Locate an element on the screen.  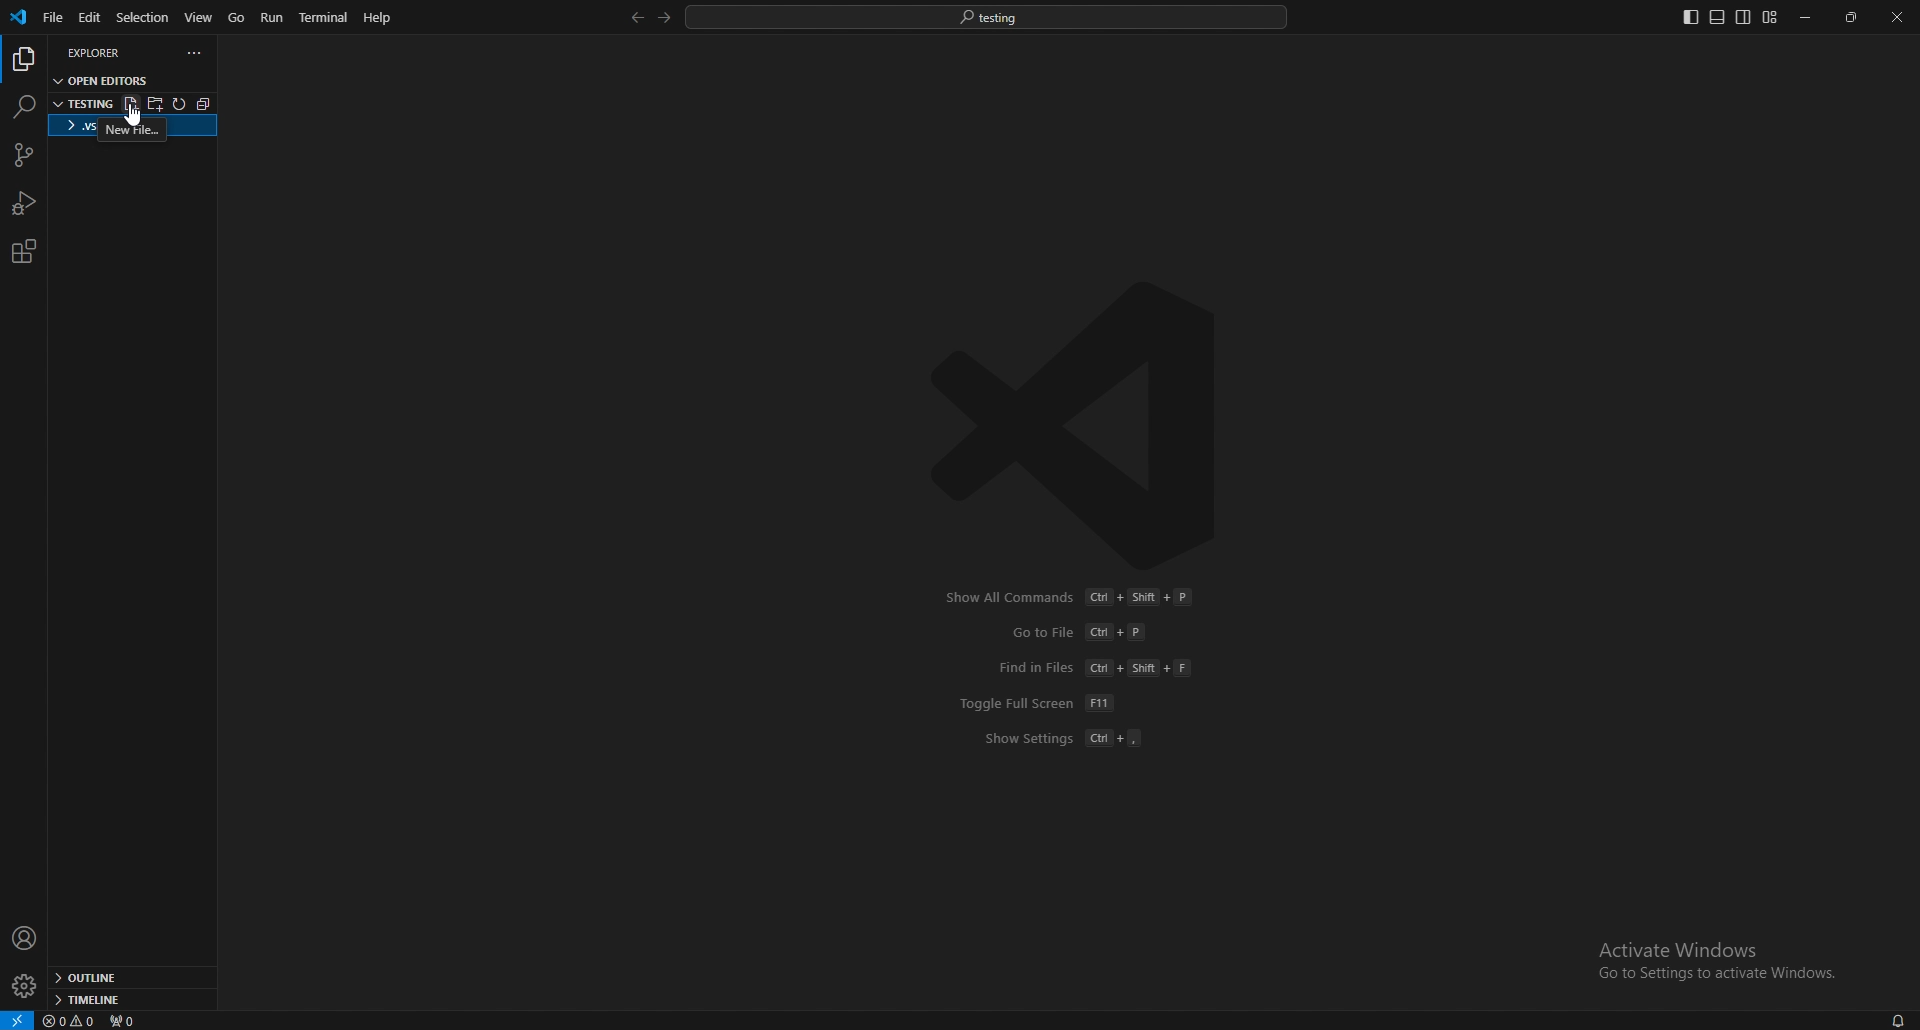
activate windows is located at coordinates (1714, 952).